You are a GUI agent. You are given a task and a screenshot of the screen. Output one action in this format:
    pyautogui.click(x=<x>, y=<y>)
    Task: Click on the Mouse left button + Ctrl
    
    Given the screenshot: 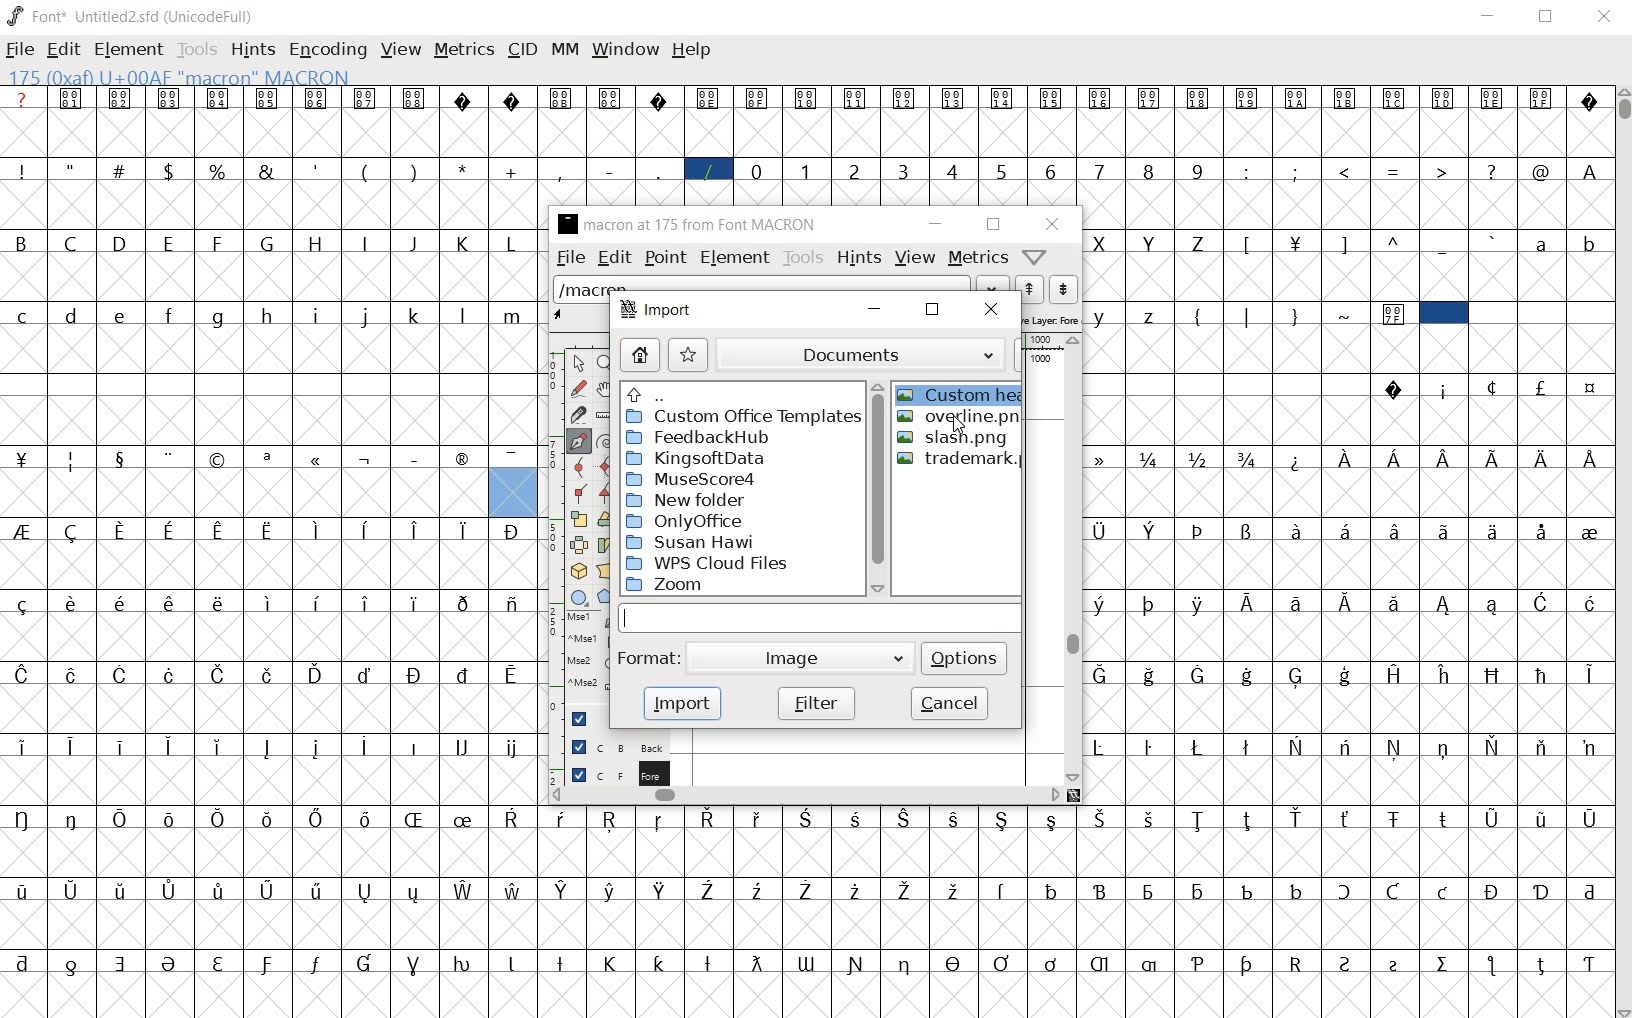 What is the action you would take?
    pyautogui.click(x=587, y=642)
    